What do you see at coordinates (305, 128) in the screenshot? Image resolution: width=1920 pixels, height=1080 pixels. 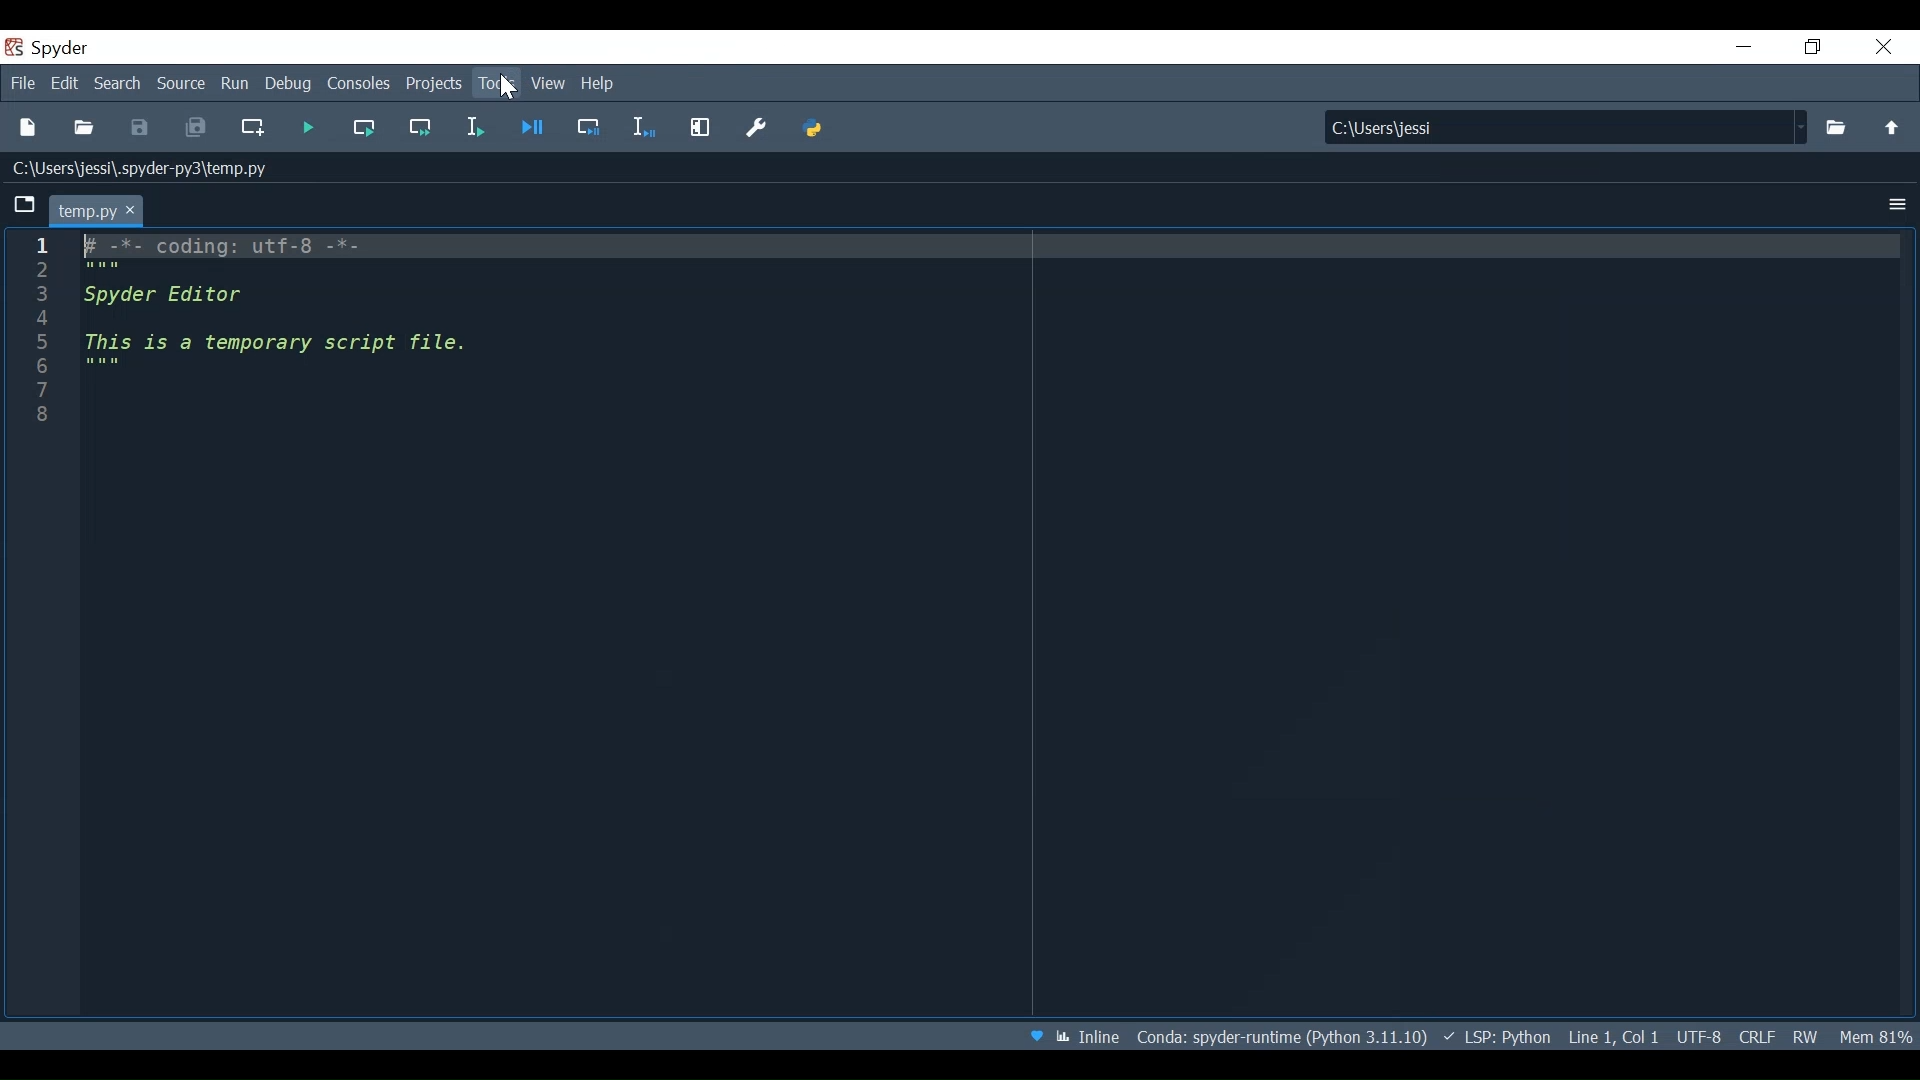 I see `Run file` at bounding box center [305, 128].